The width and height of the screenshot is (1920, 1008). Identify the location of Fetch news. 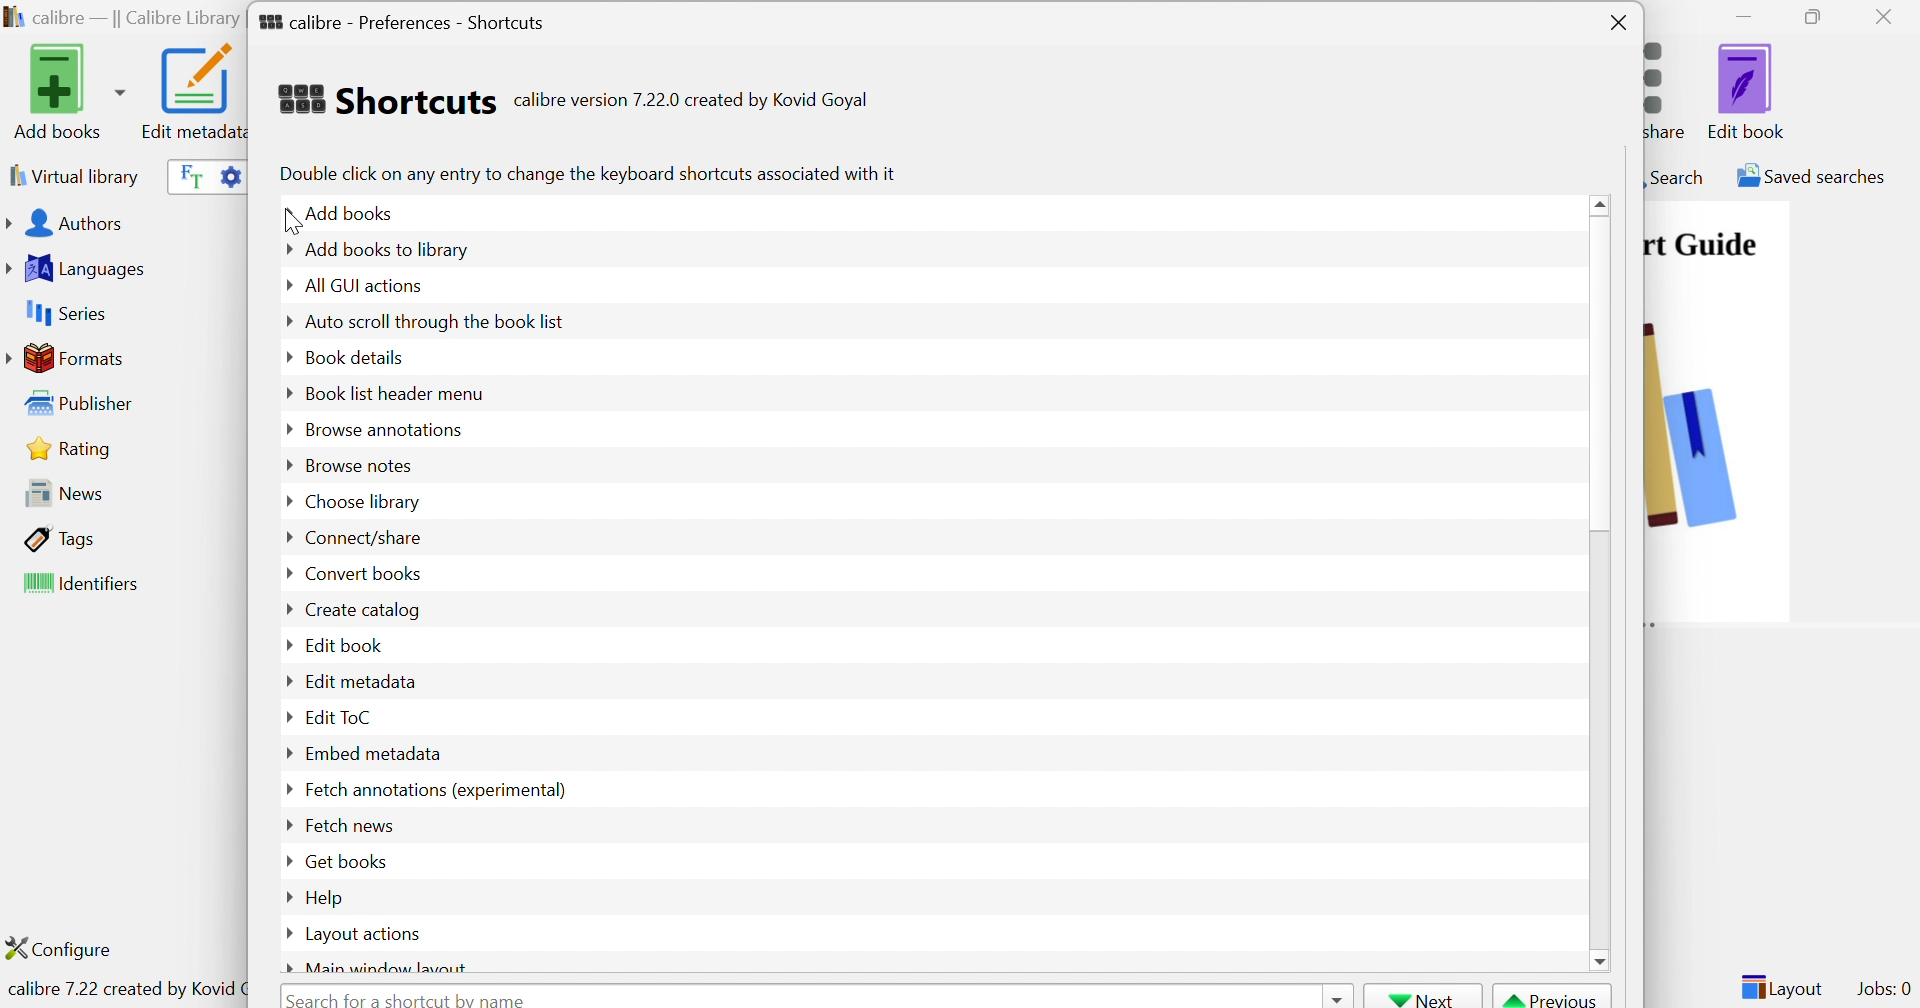
(347, 824).